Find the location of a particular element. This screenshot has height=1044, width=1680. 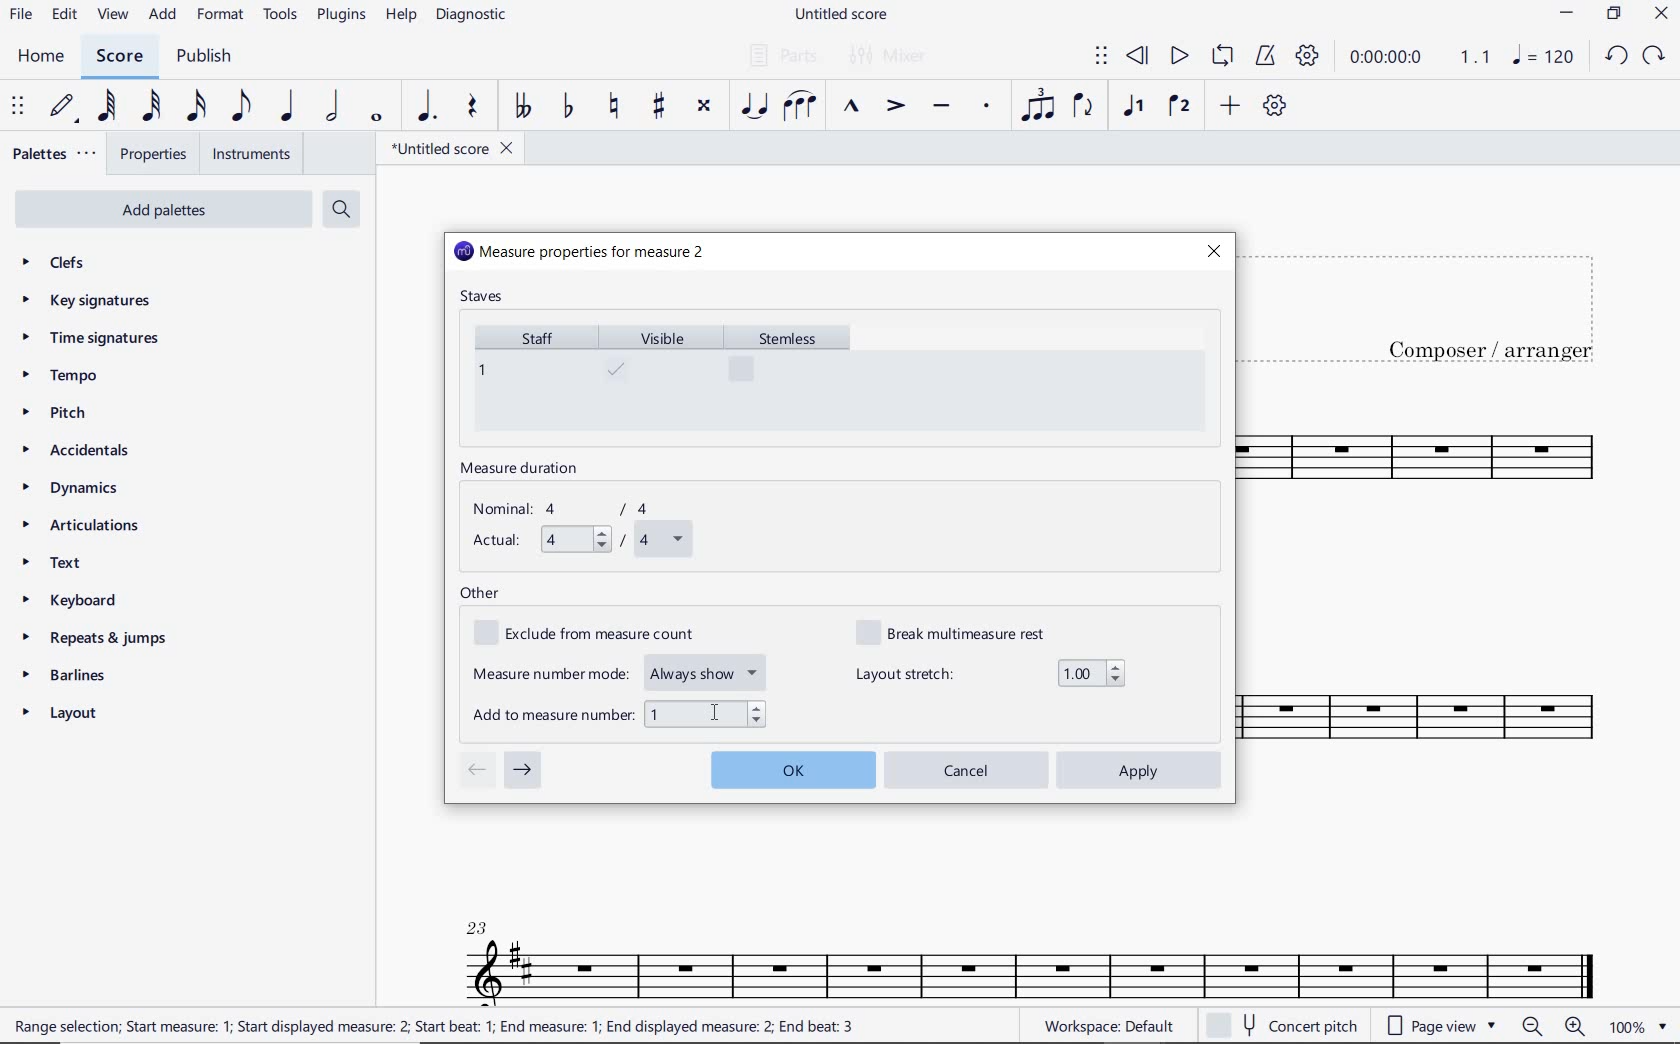

TEXT is located at coordinates (57, 565).